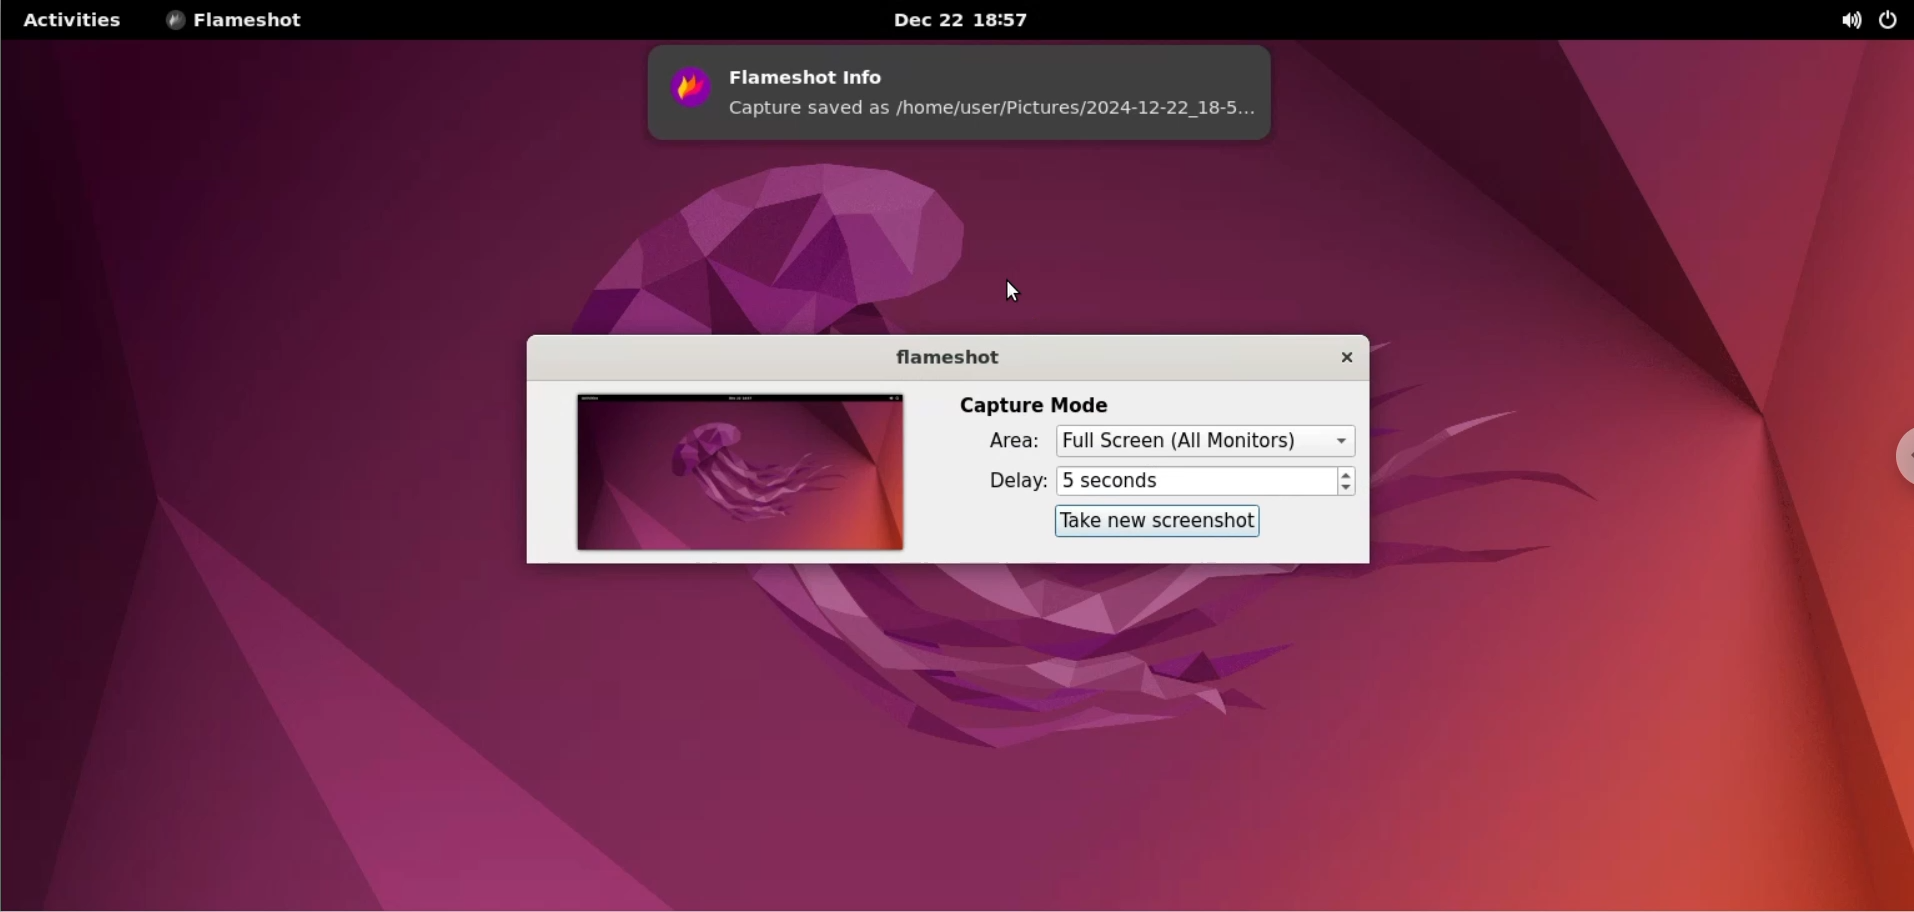  What do you see at coordinates (1000, 481) in the screenshot?
I see `delay:` at bounding box center [1000, 481].